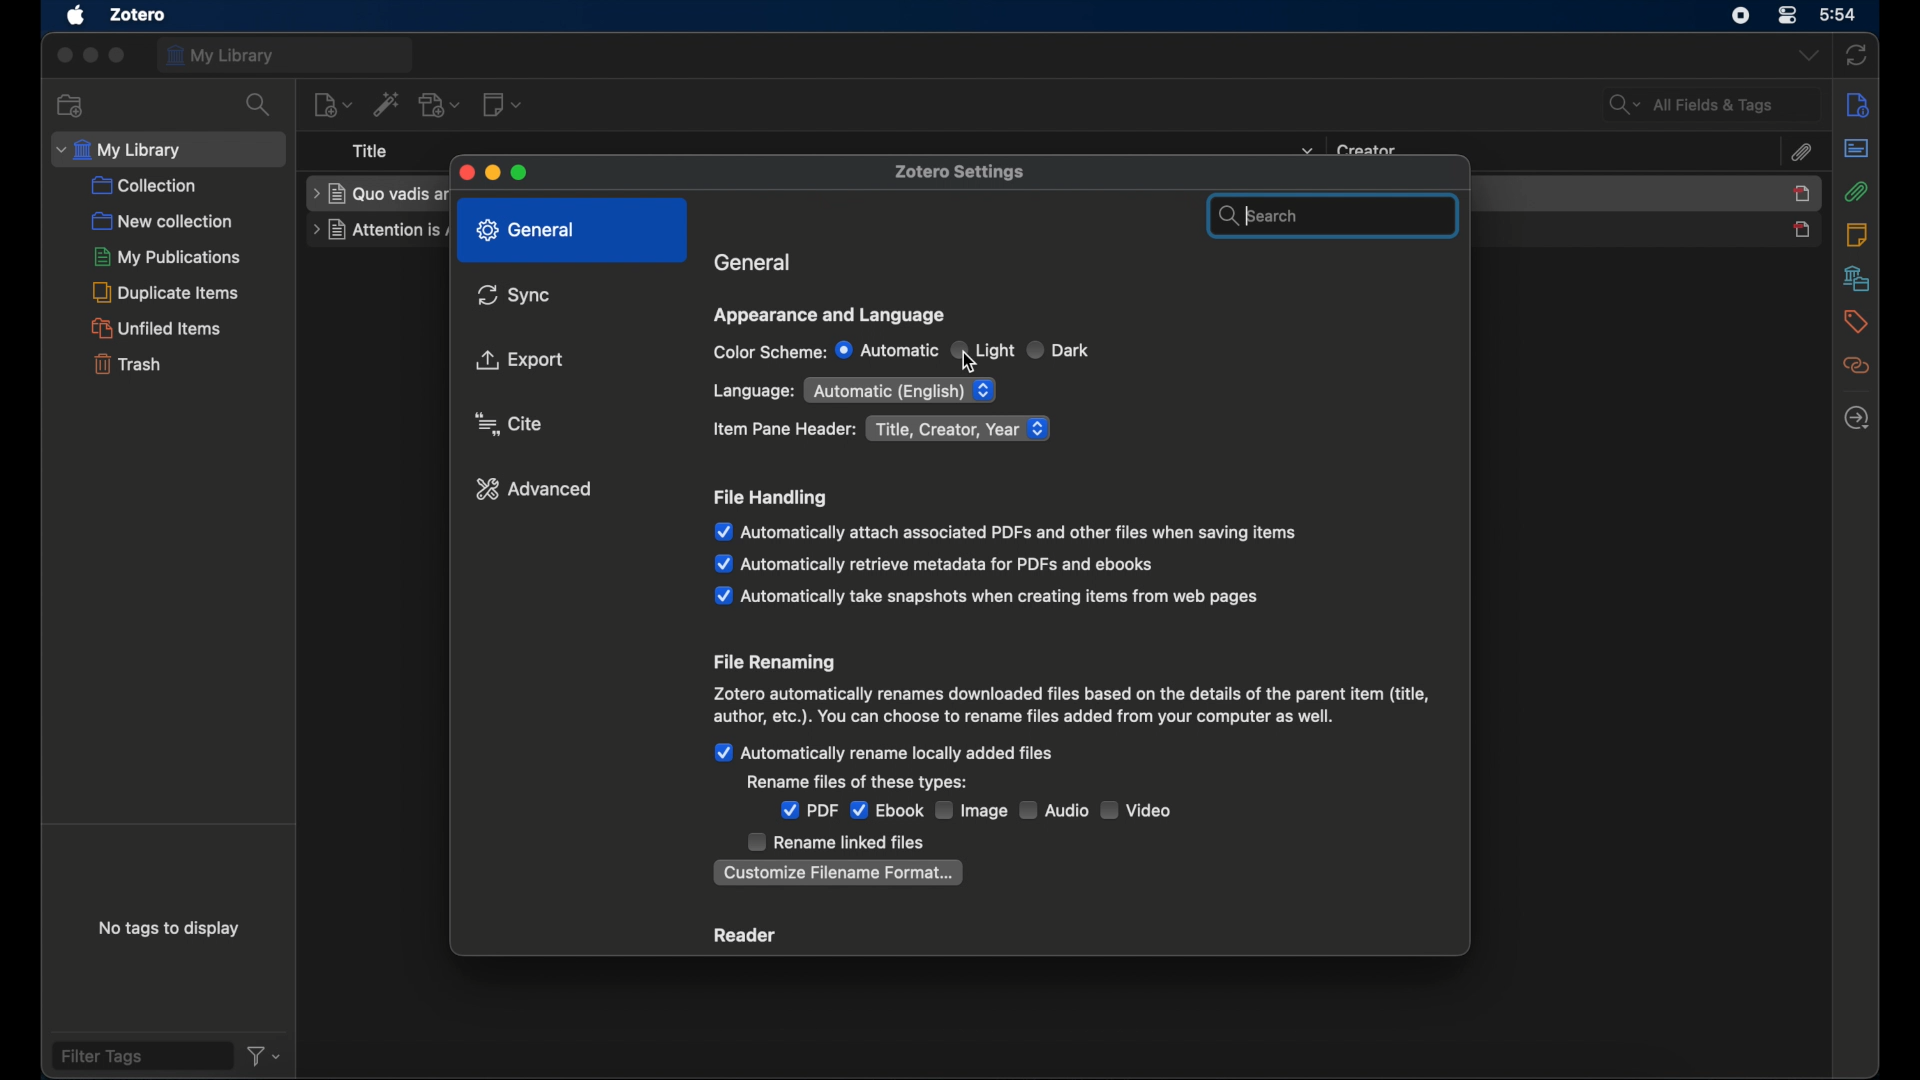  I want to click on attachements, so click(1801, 152).